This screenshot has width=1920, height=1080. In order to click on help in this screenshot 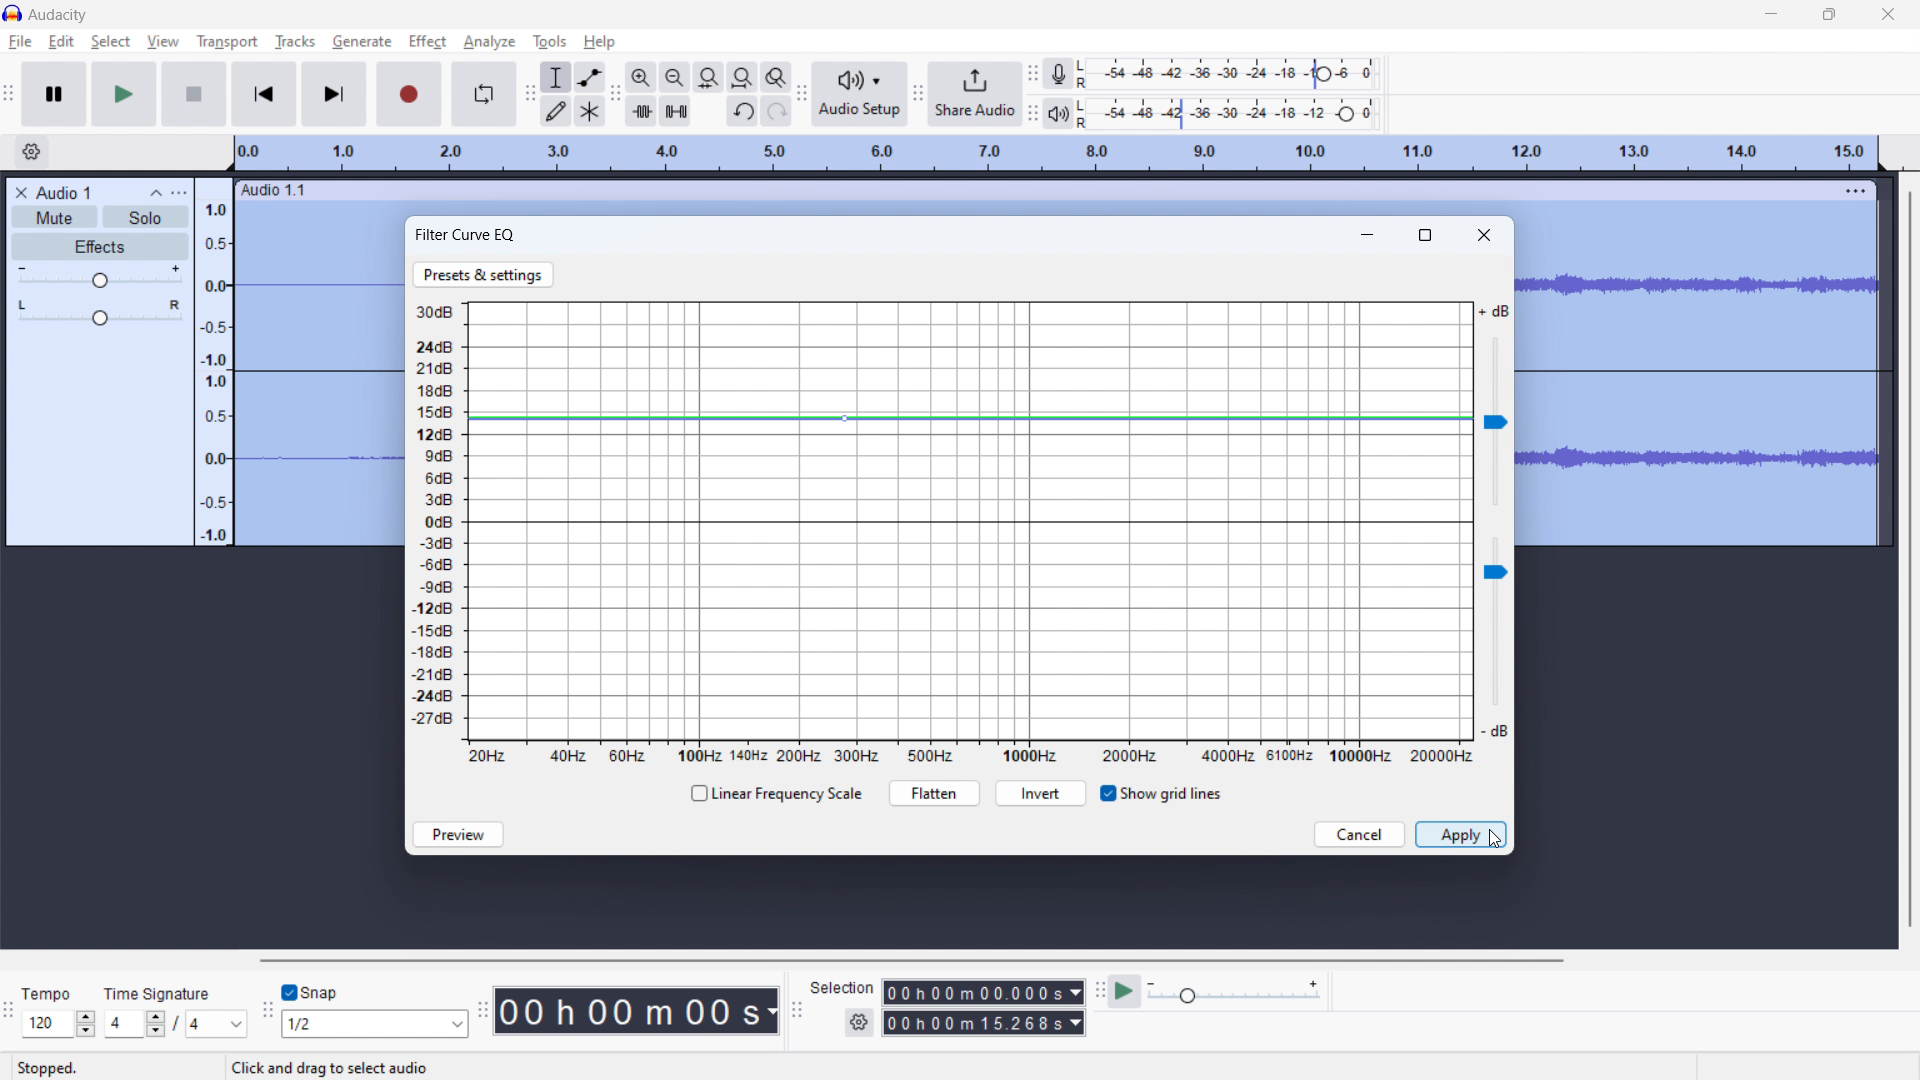, I will do `click(601, 42)`.